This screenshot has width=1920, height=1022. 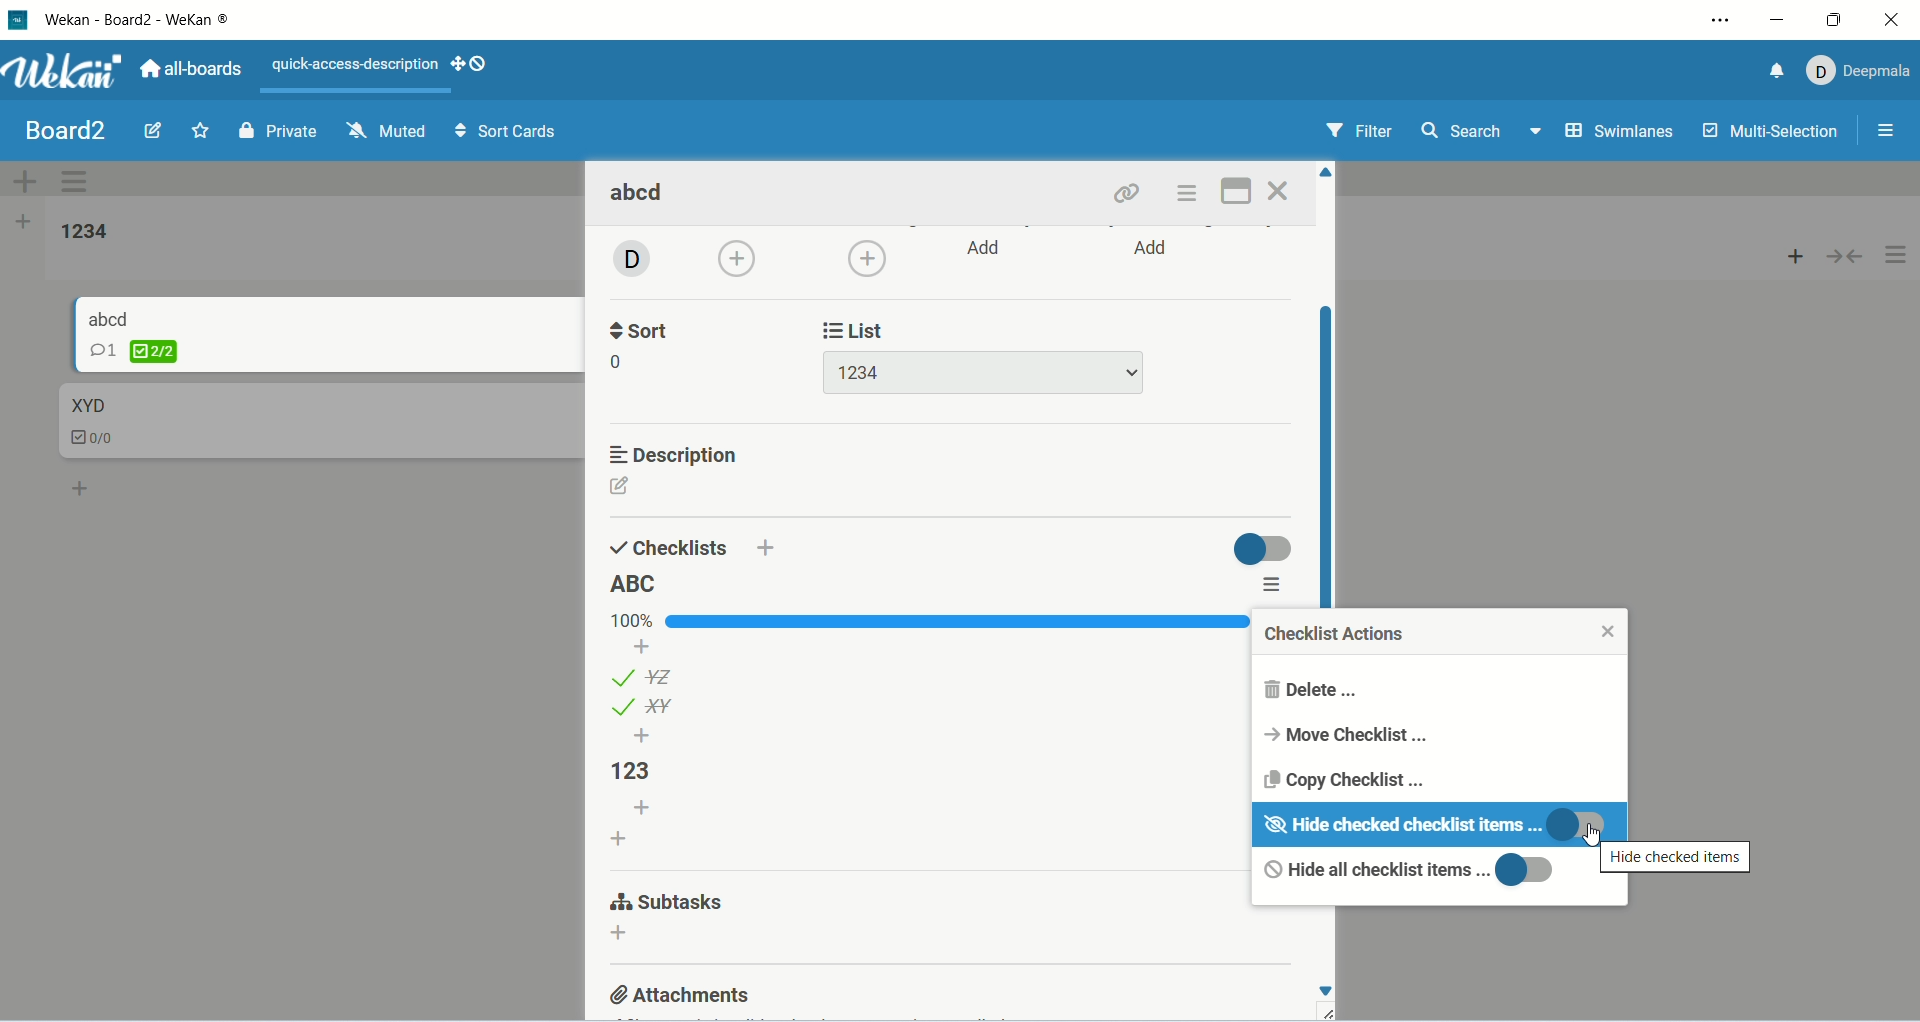 What do you see at coordinates (110, 318) in the screenshot?
I see `card title` at bounding box center [110, 318].